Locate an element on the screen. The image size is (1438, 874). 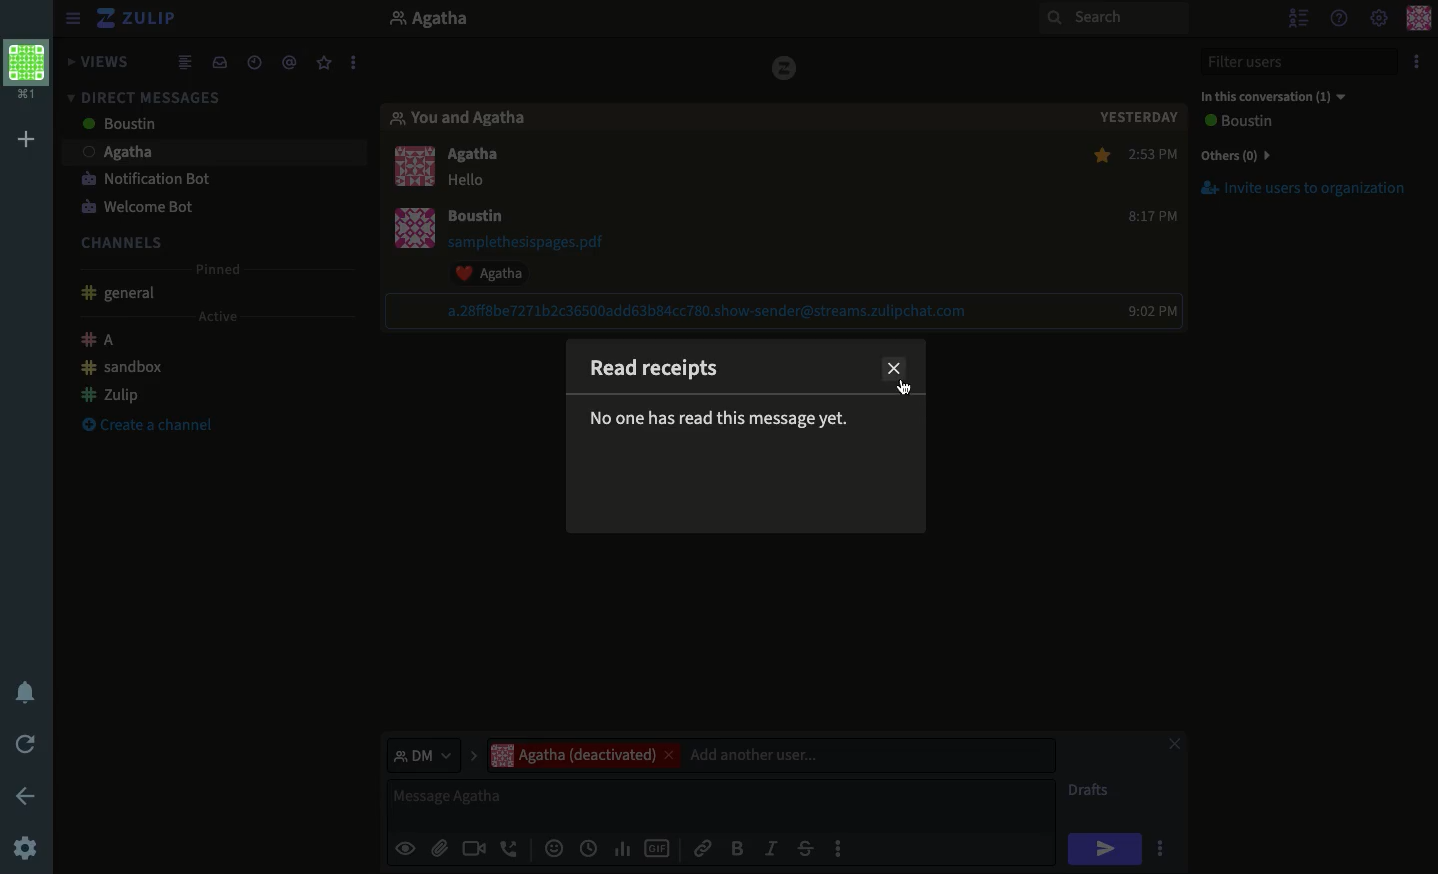
Preview is located at coordinates (405, 847).